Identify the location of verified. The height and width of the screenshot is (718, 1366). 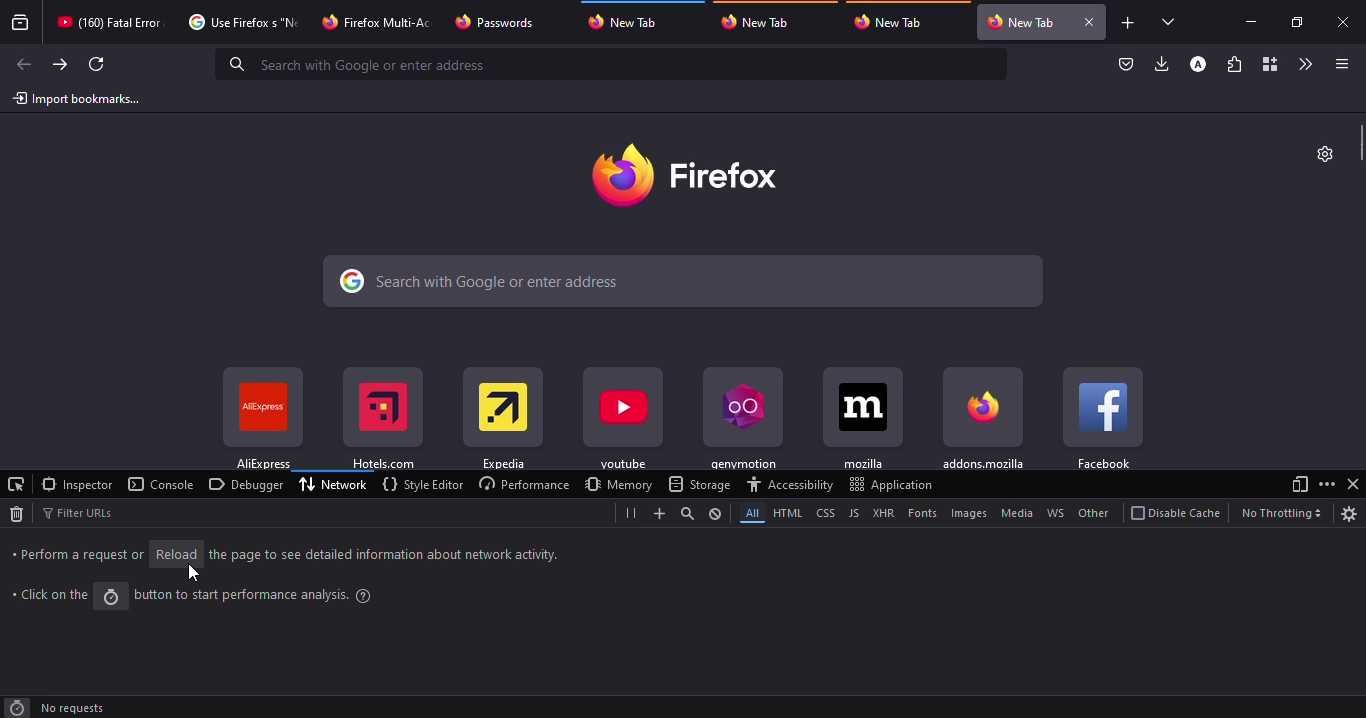
(1127, 64).